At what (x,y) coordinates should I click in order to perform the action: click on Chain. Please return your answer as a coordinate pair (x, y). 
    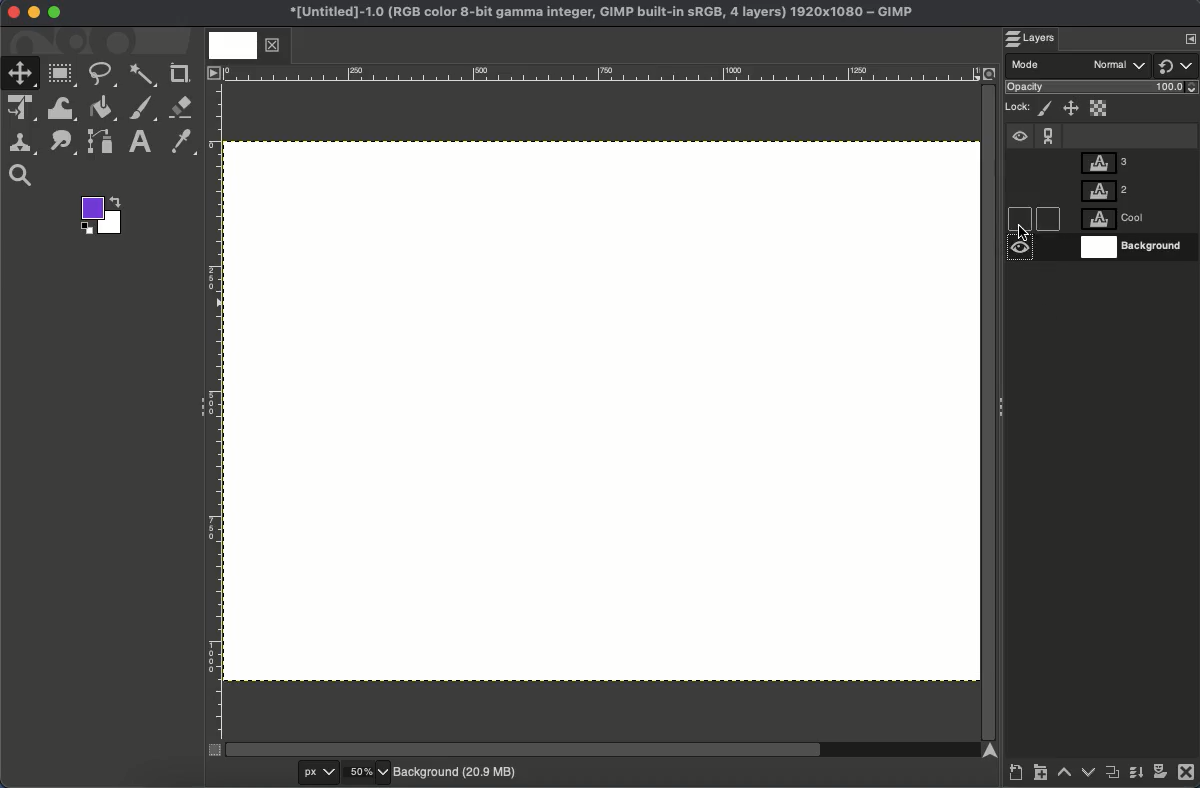
    Looking at the image, I should click on (1049, 131).